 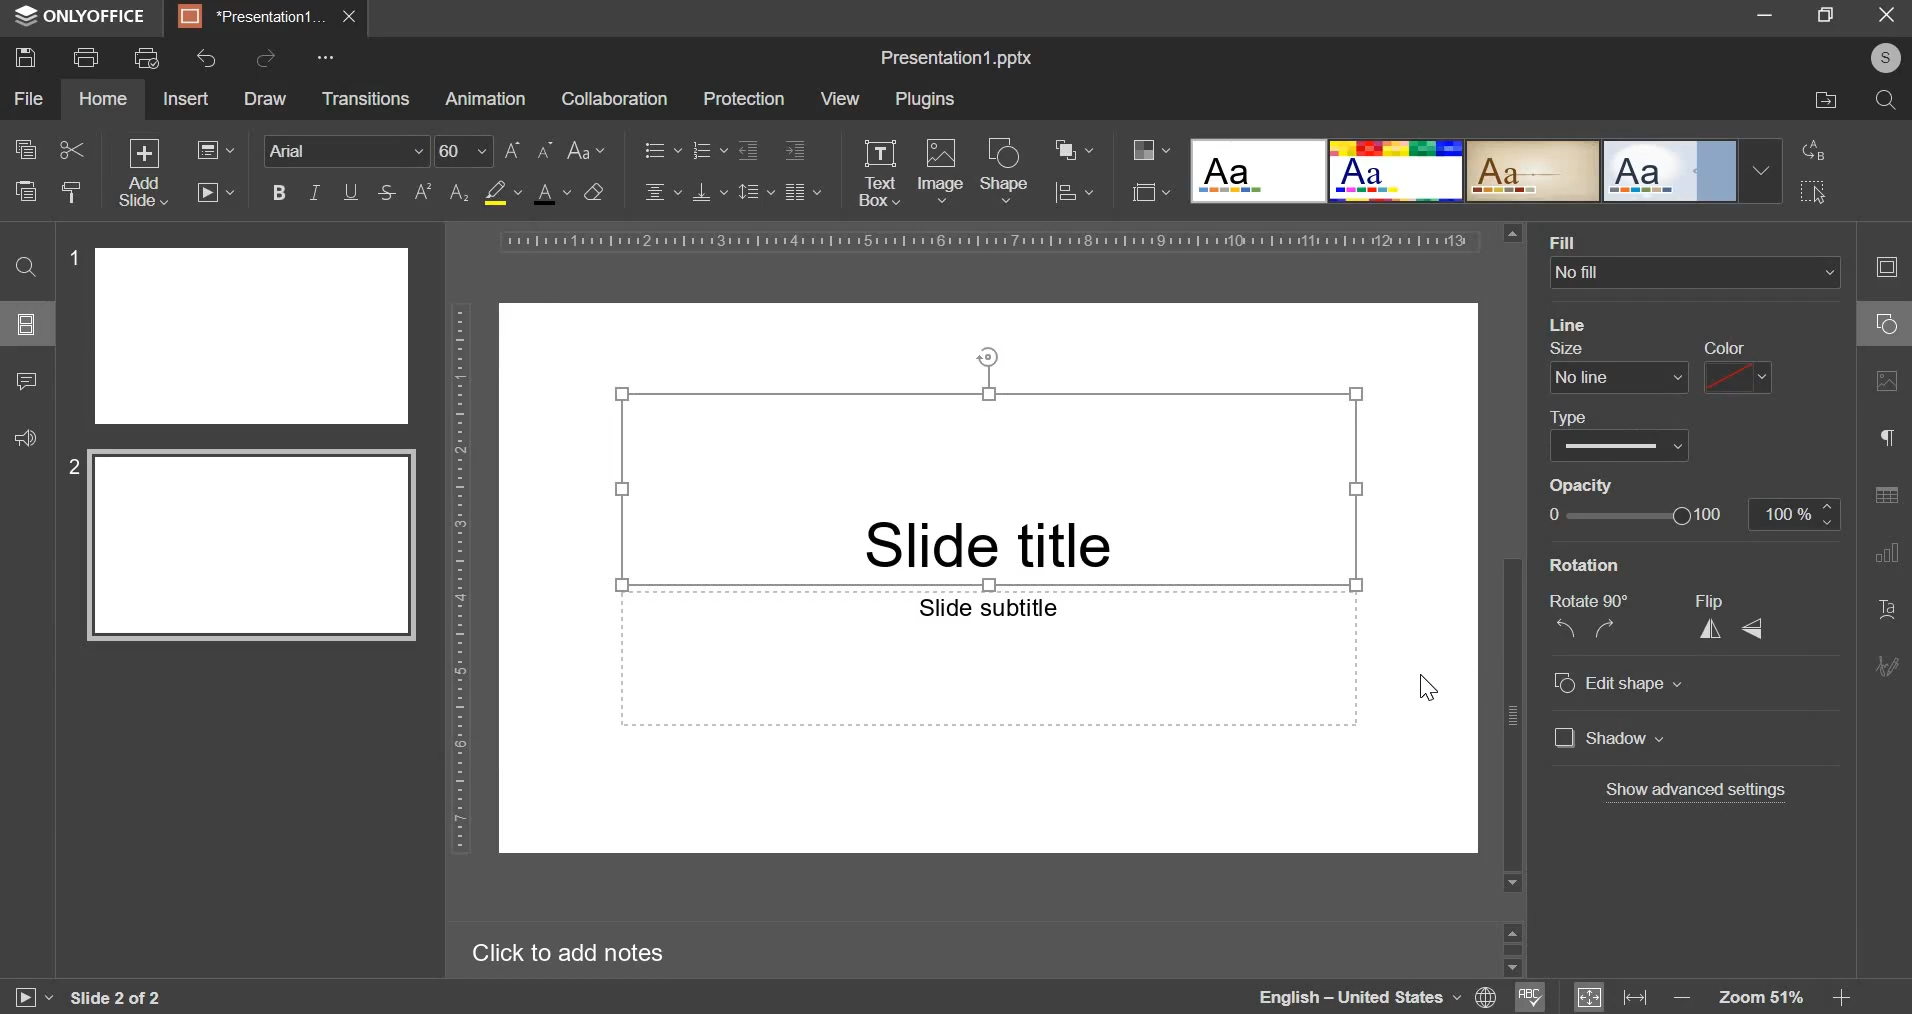 I want to click on strikethrough, so click(x=385, y=193).